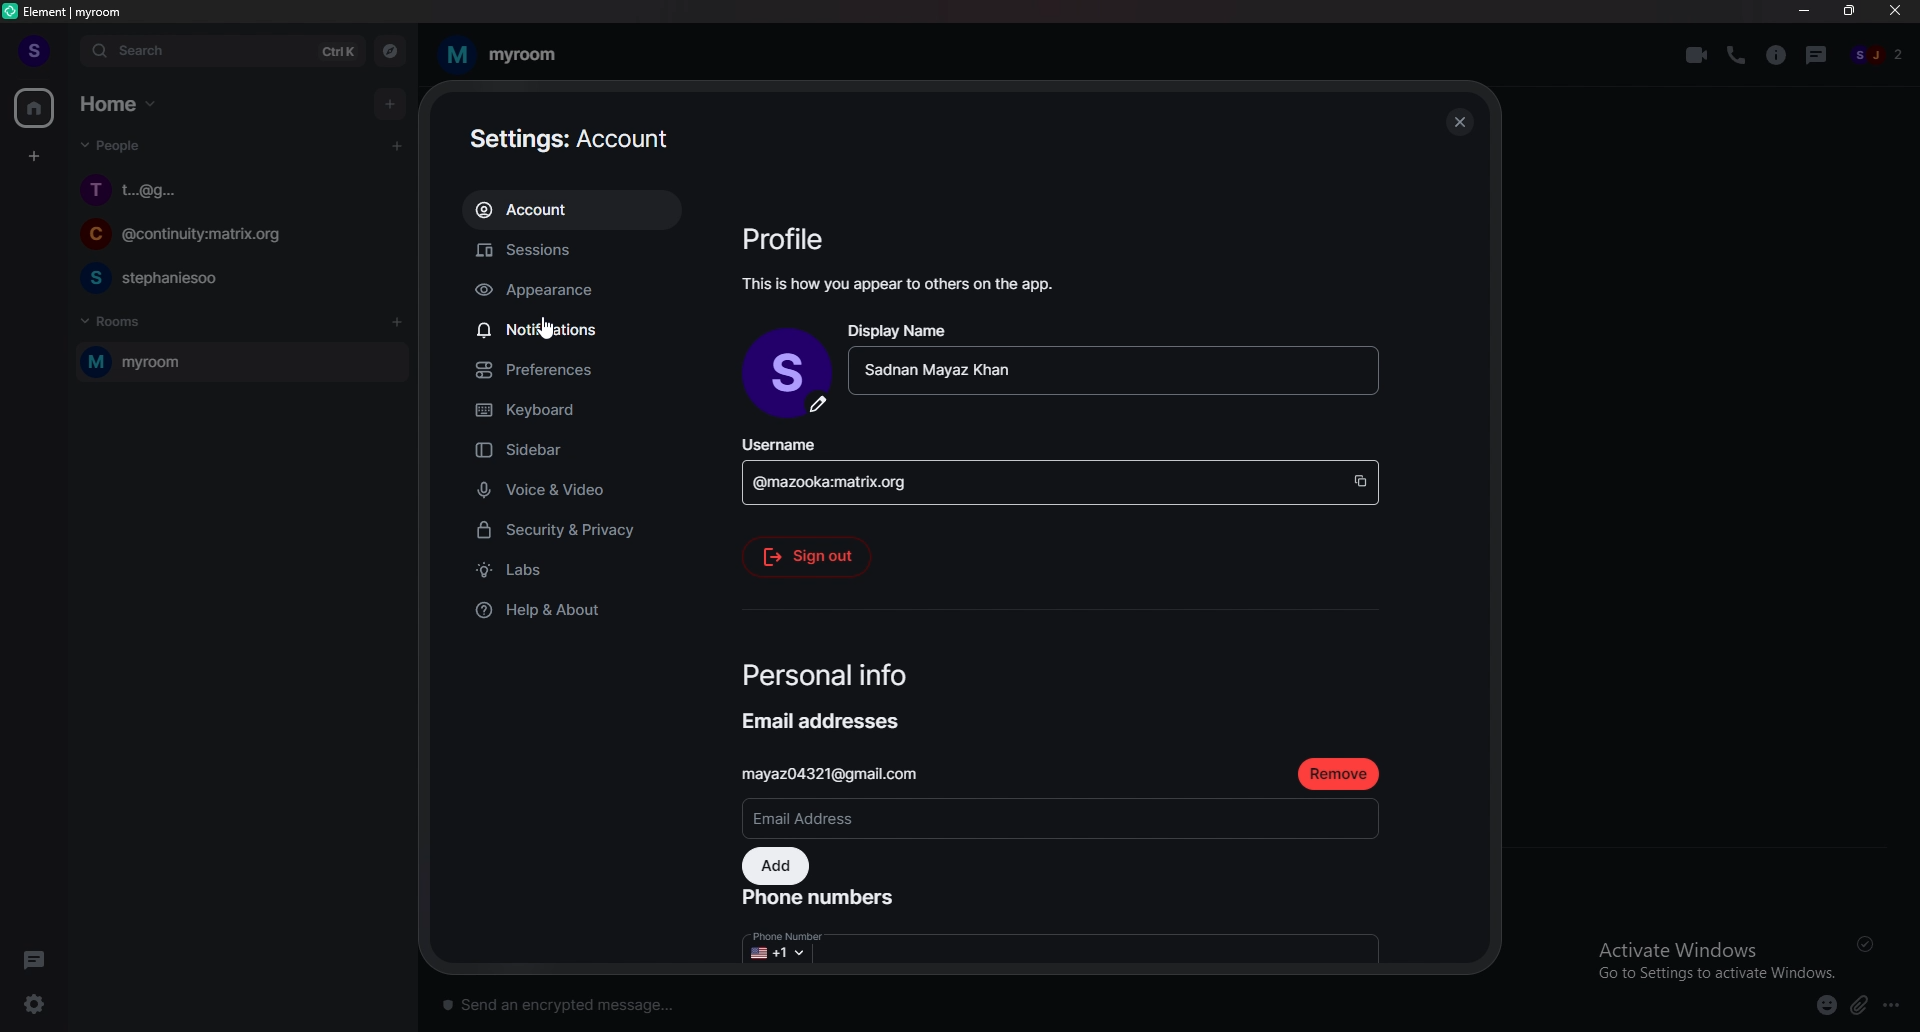  Describe the element at coordinates (1894, 13) in the screenshot. I see `close` at that location.